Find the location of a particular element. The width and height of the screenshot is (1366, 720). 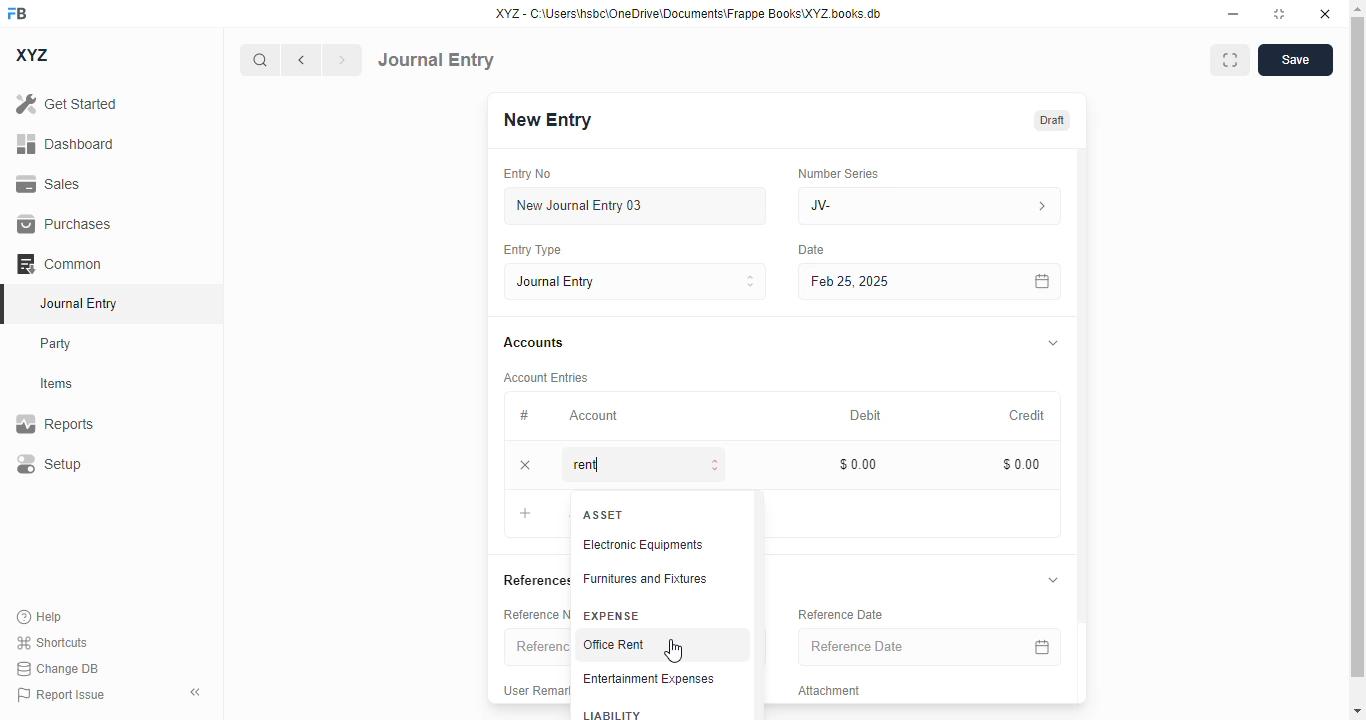

new entry is located at coordinates (549, 120).